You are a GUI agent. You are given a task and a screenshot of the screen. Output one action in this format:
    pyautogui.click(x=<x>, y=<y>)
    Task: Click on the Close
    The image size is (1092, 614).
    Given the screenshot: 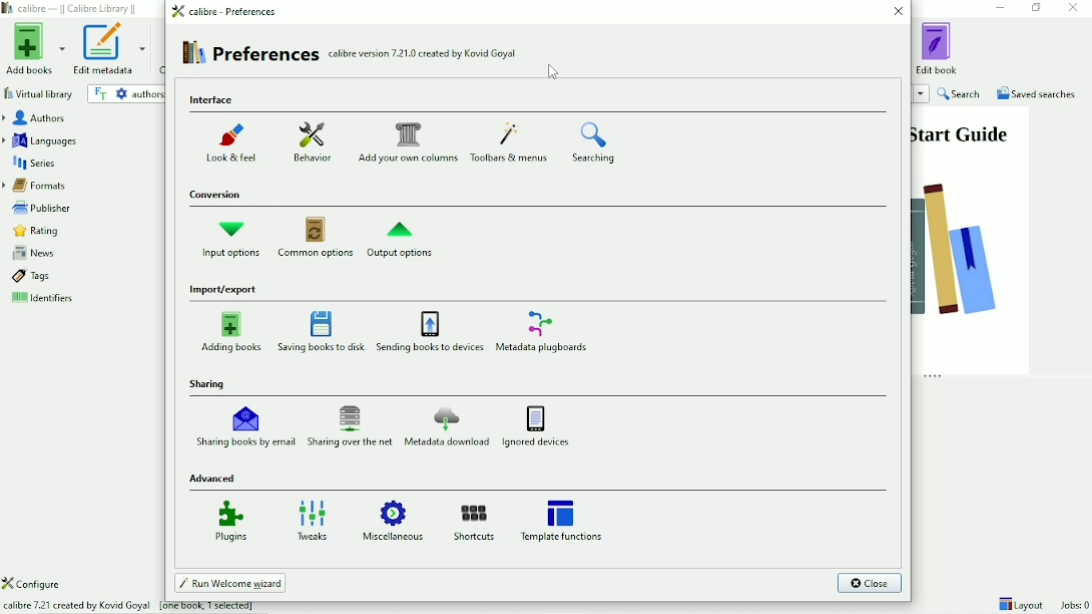 What is the action you would take?
    pyautogui.click(x=896, y=12)
    